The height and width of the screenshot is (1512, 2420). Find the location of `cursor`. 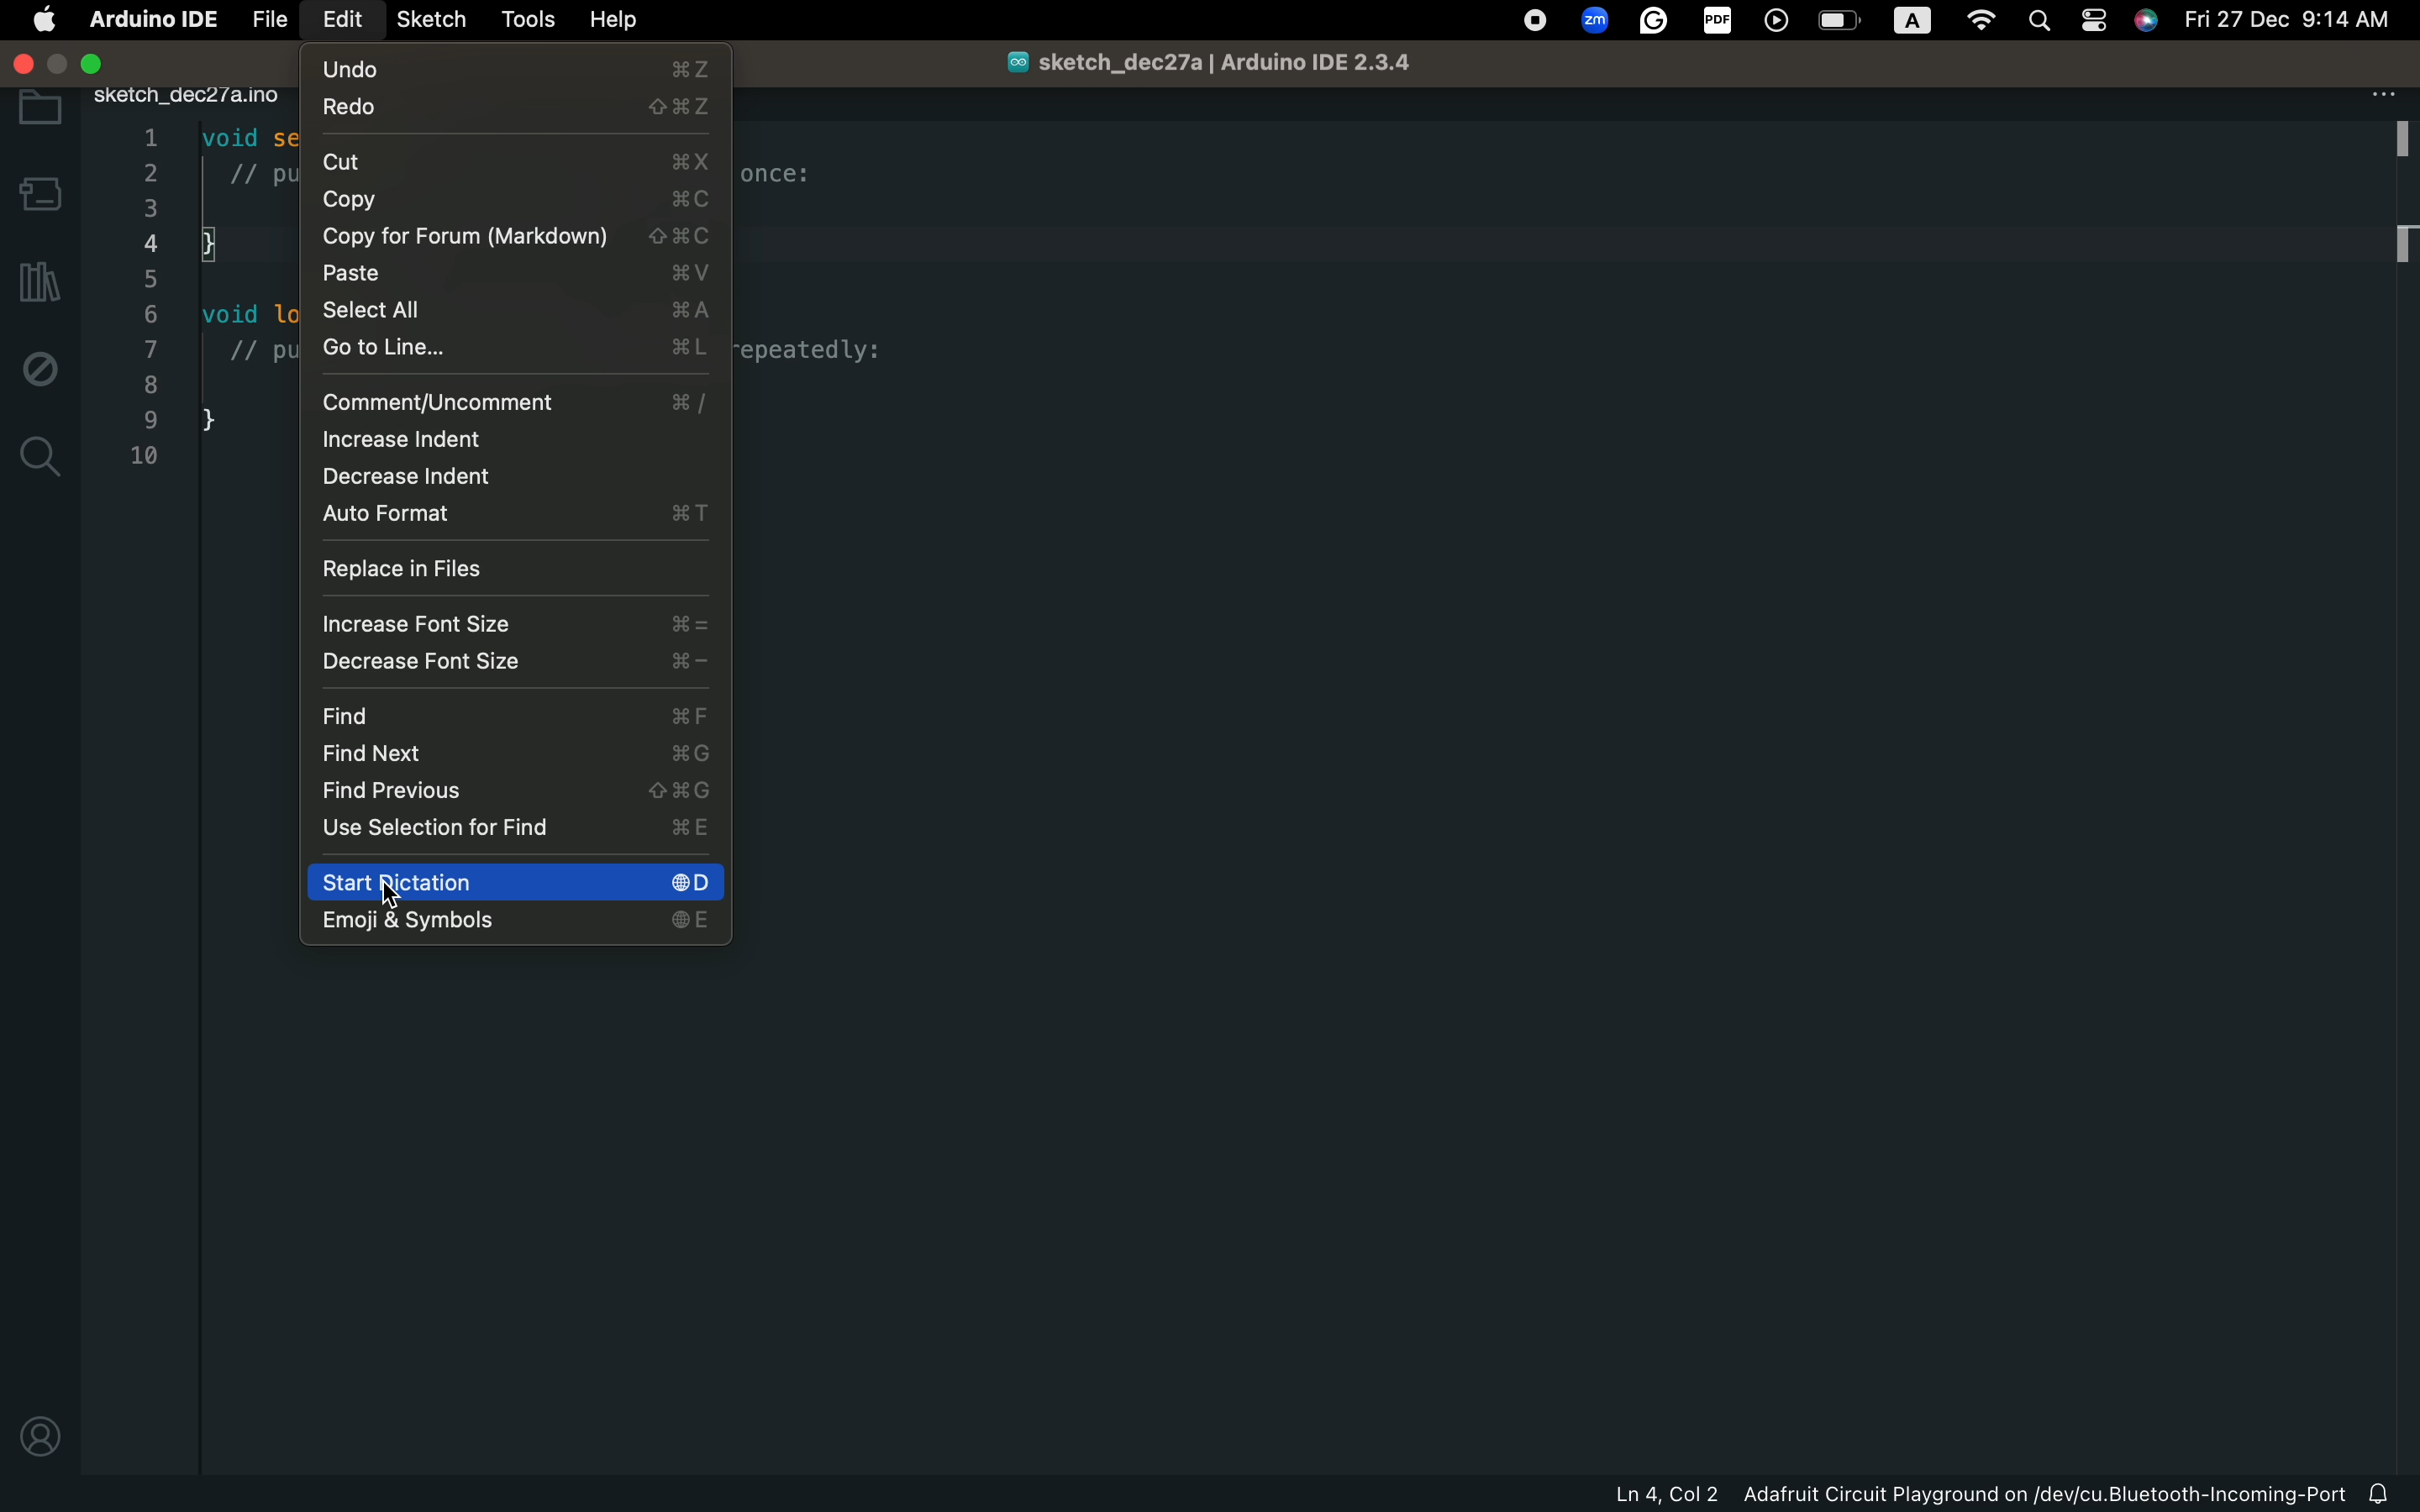

cursor is located at coordinates (395, 899).